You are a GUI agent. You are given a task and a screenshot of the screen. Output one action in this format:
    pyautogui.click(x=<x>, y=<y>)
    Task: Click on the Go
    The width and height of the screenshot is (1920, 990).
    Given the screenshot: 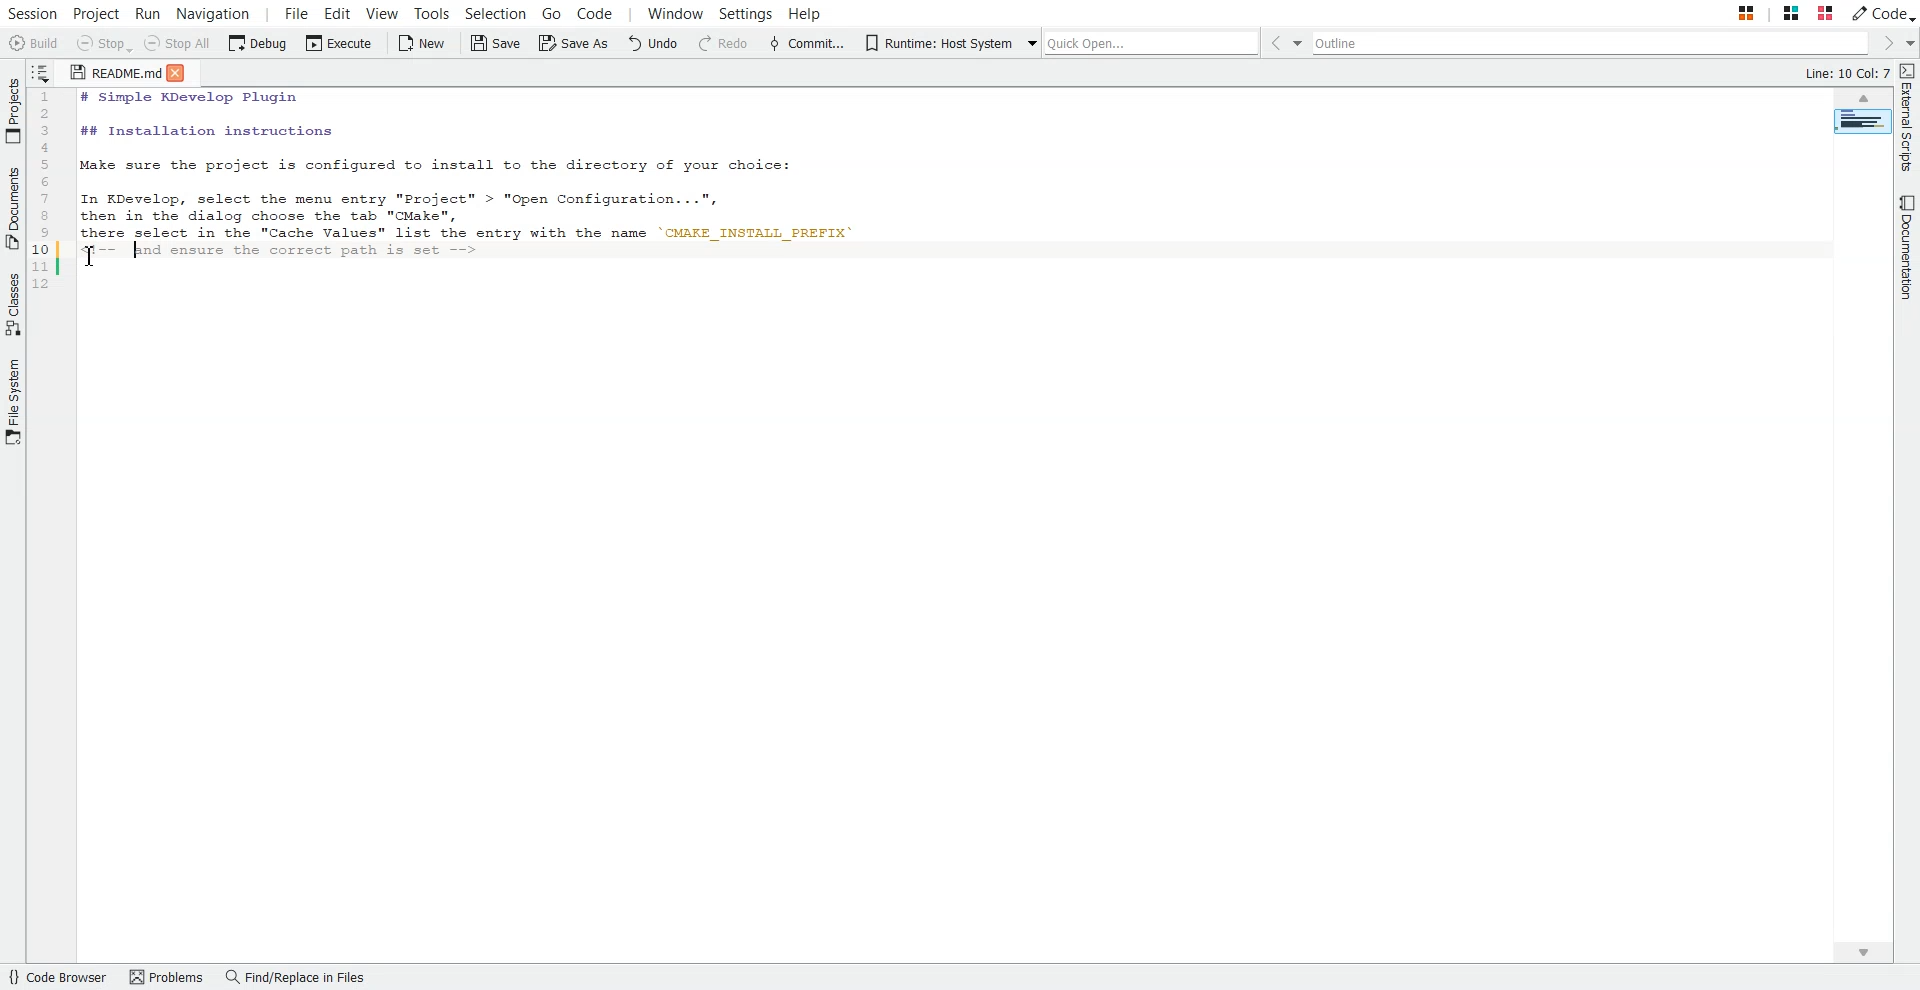 What is the action you would take?
    pyautogui.click(x=551, y=12)
    